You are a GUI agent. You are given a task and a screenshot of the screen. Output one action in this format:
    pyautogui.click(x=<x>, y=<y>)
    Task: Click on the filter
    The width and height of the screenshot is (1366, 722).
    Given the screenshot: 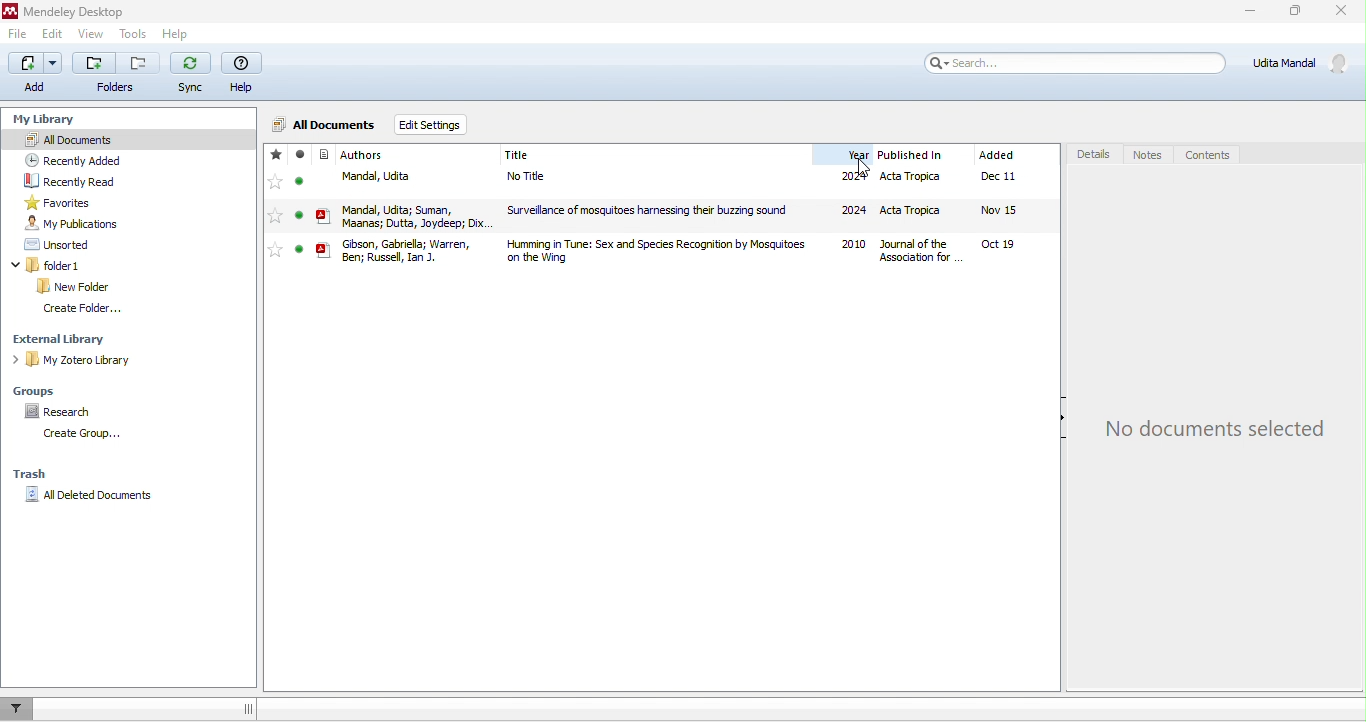 What is the action you would take?
    pyautogui.click(x=19, y=716)
    